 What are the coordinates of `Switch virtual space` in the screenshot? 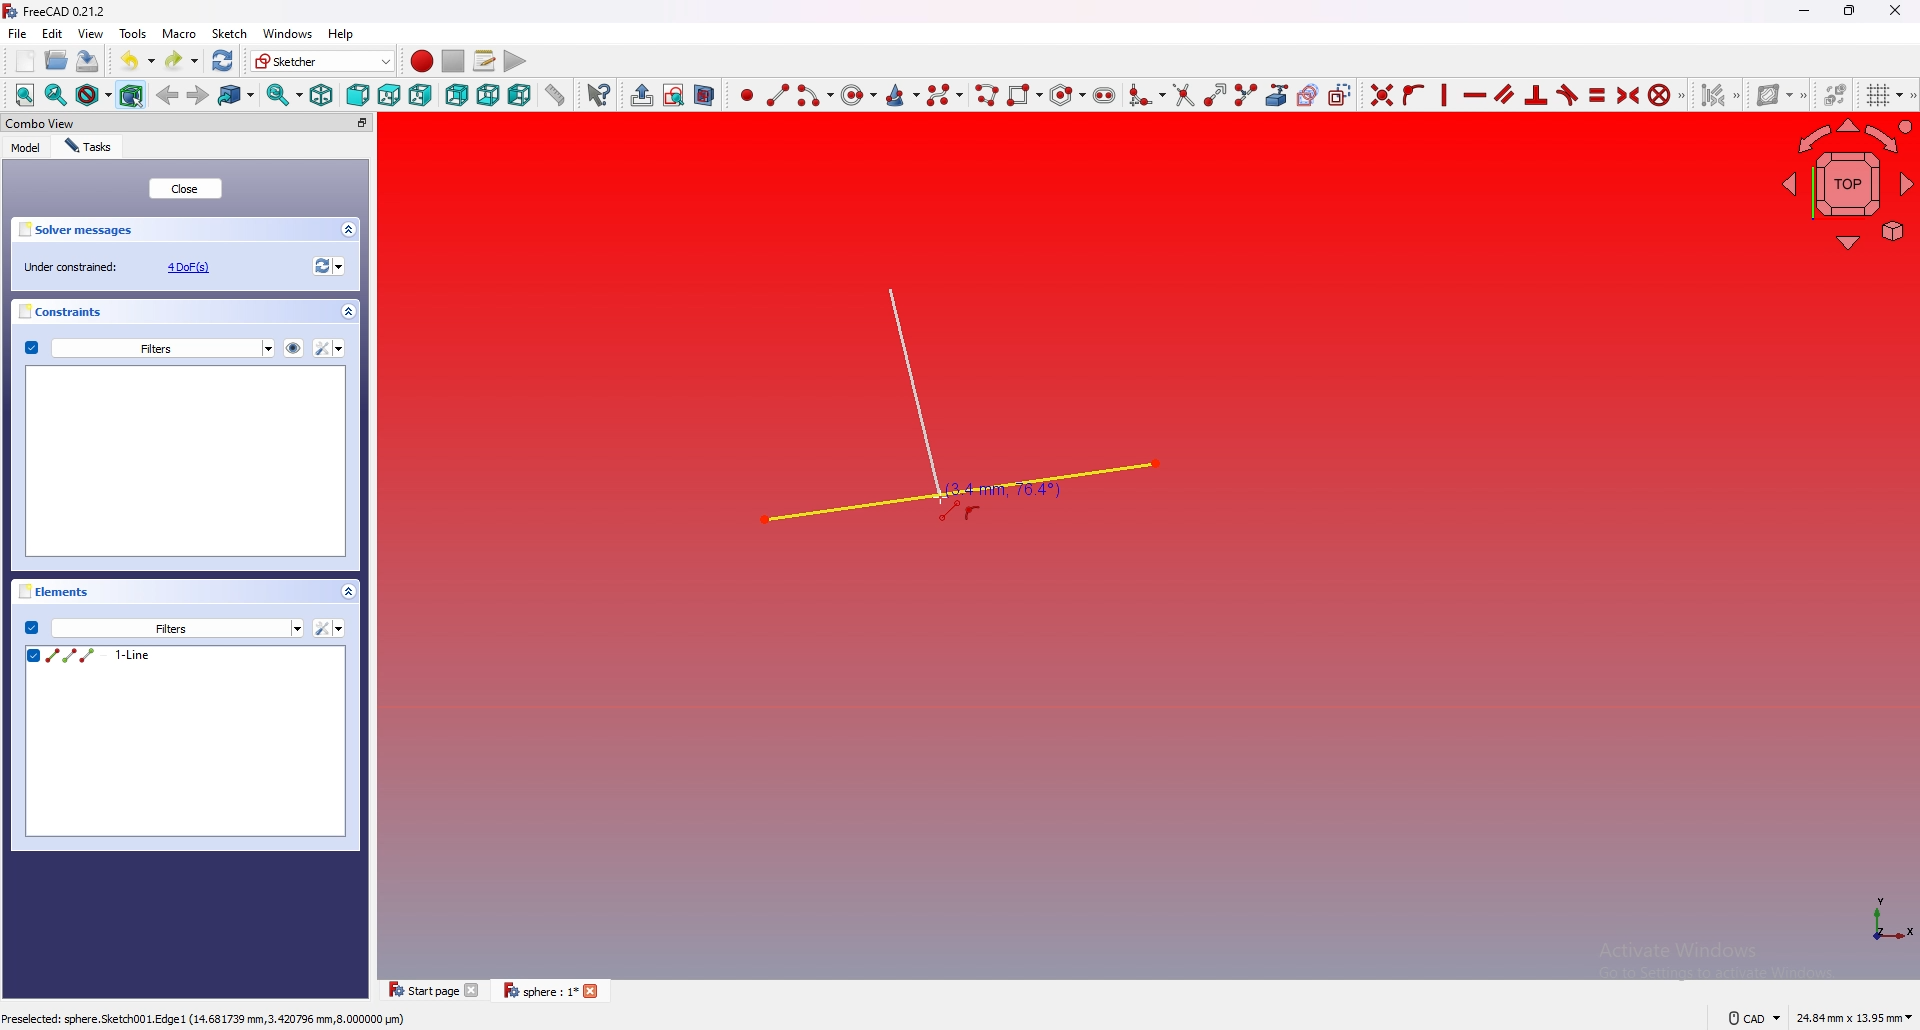 It's located at (1833, 95).